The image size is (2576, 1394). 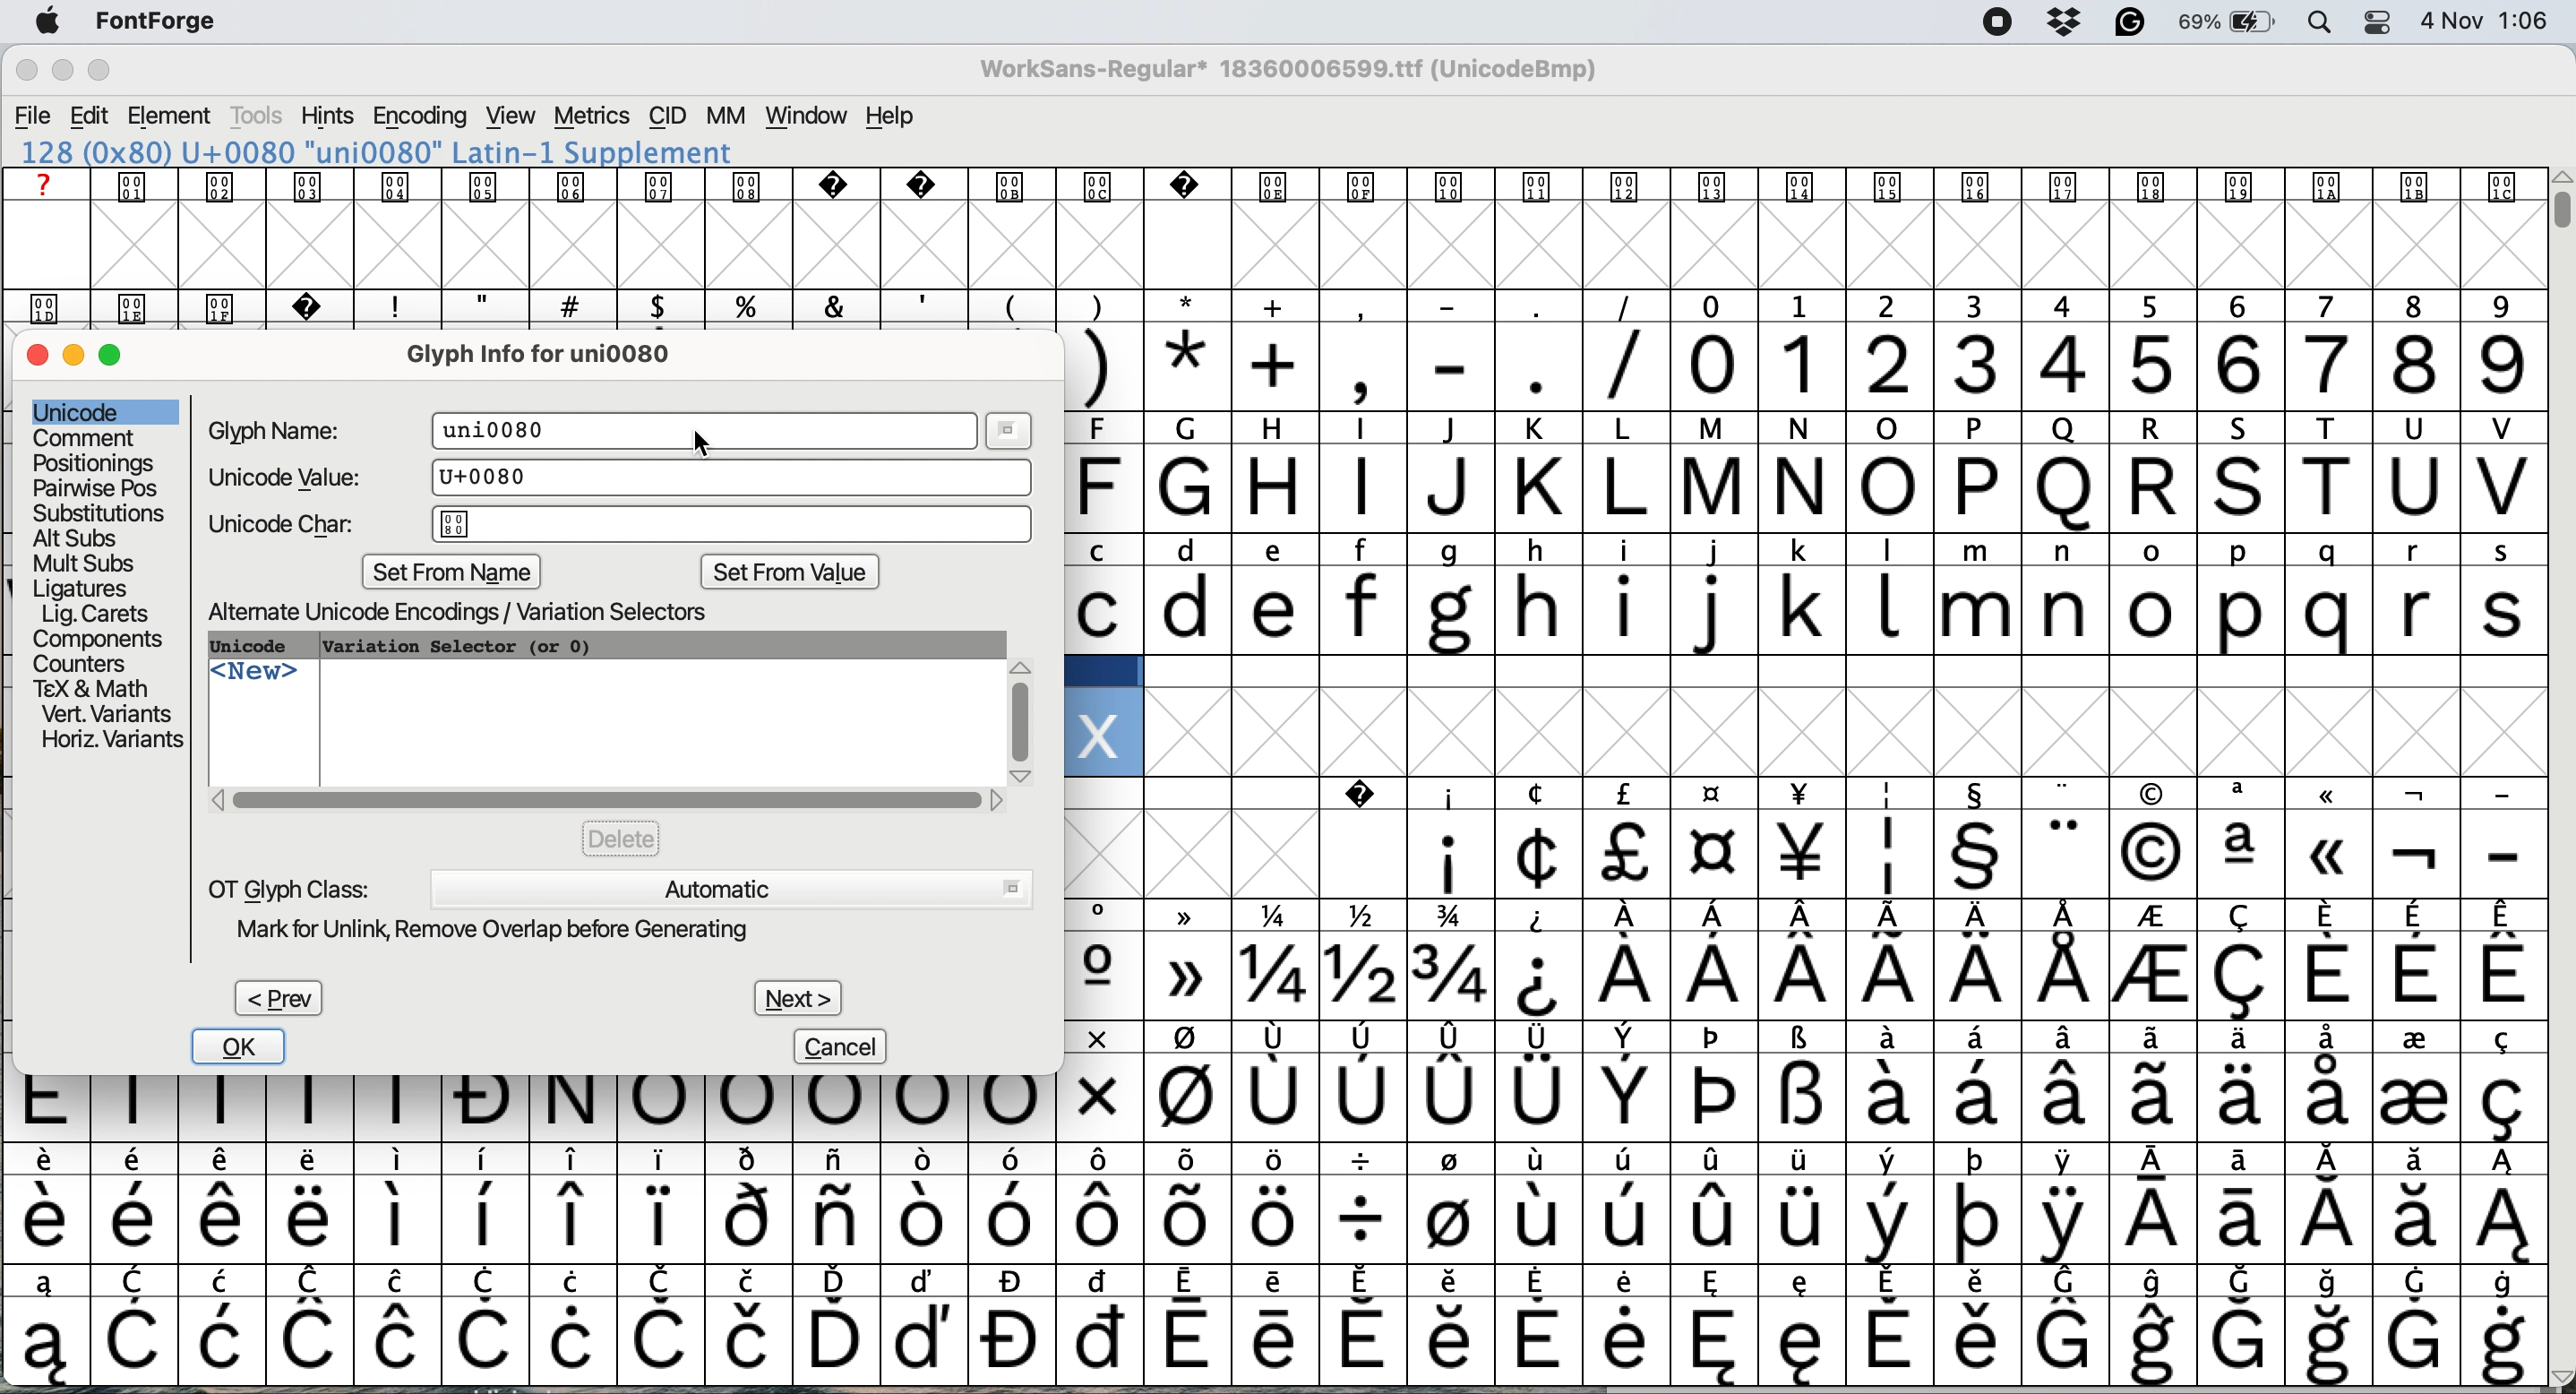 I want to click on substitutions, so click(x=101, y=513).